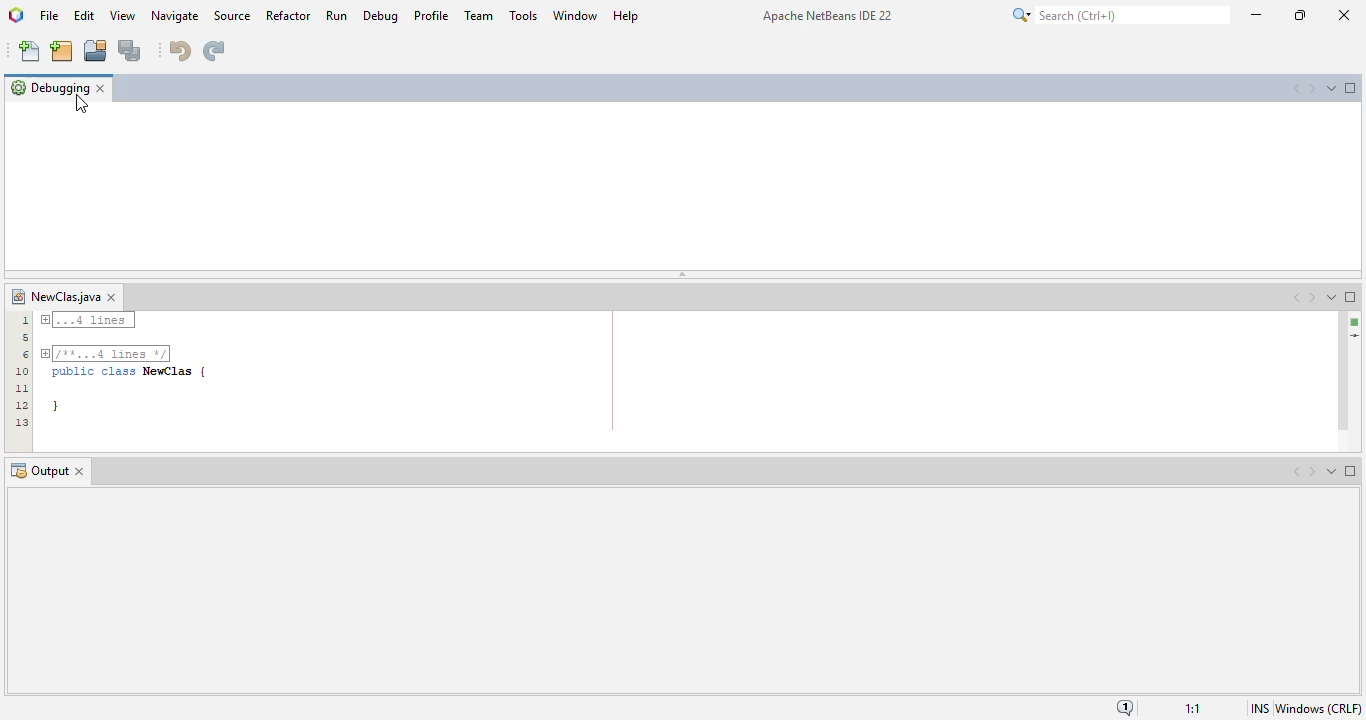 The width and height of the screenshot is (1366, 720). Describe the element at coordinates (1351, 88) in the screenshot. I see `maximize window` at that location.